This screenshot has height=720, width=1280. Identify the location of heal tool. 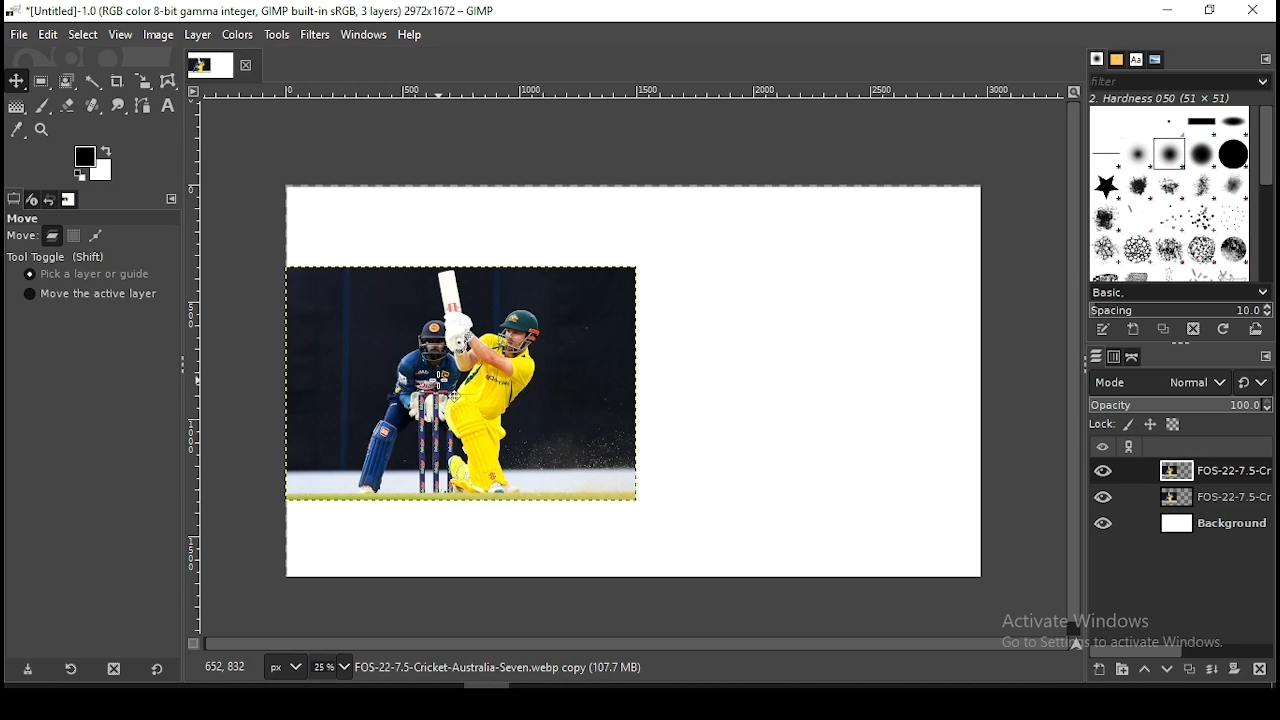
(91, 107).